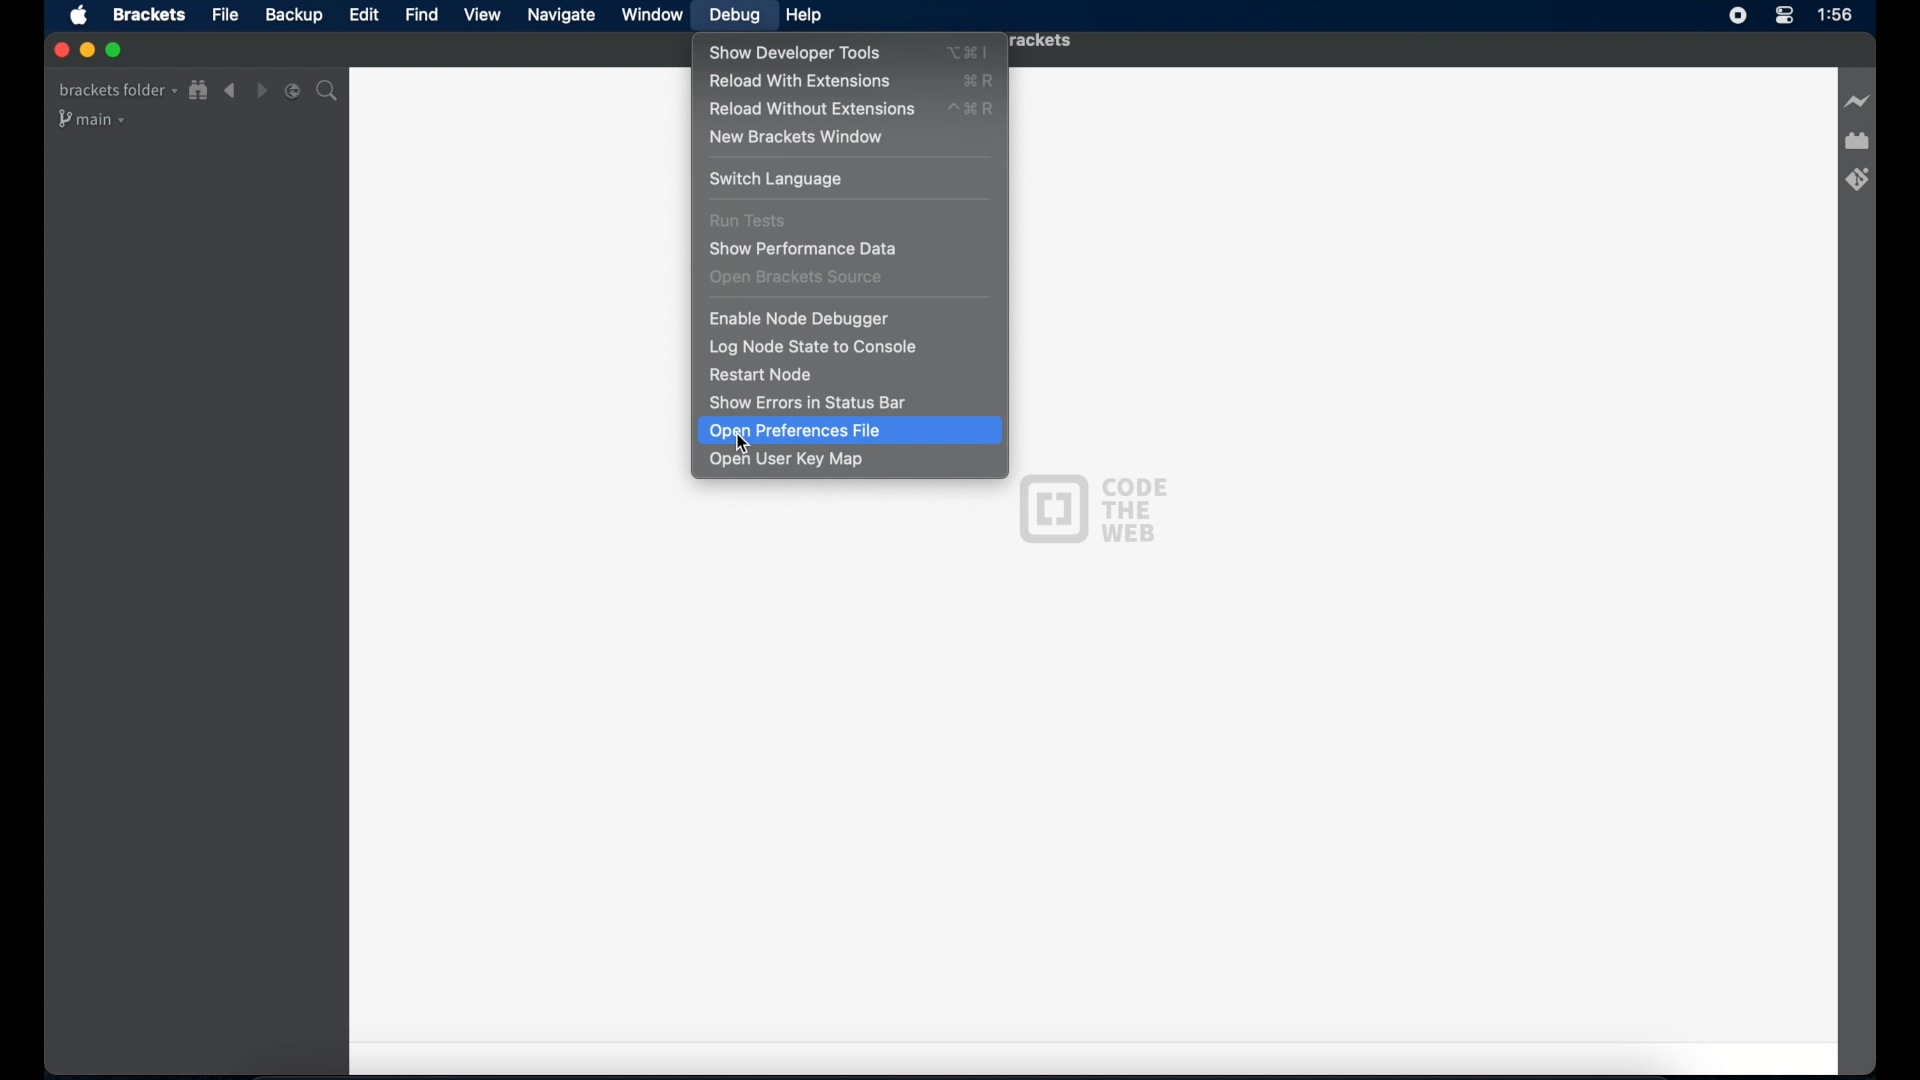  What do you see at coordinates (115, 51) in the screenshot?
I see `maximize` at bounding box center [115, 51].